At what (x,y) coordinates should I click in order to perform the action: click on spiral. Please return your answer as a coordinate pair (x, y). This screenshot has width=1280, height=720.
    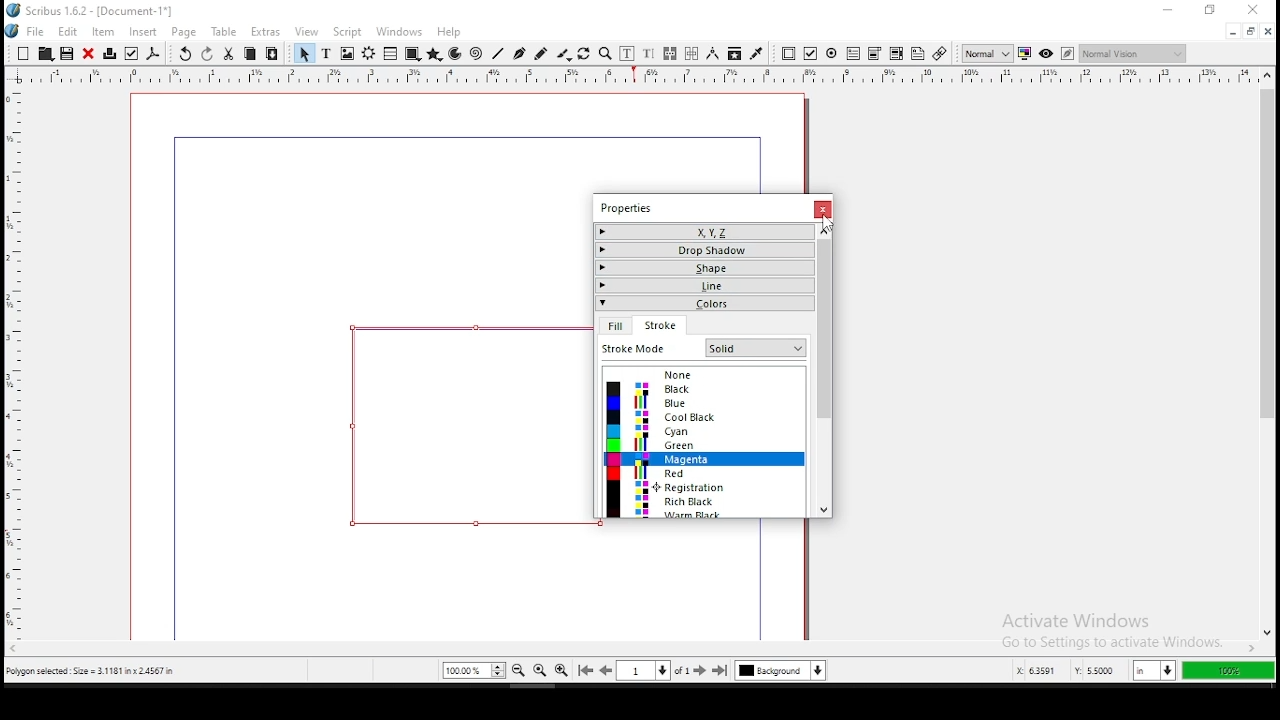
    Looking at the image, I should click on (476, 54).